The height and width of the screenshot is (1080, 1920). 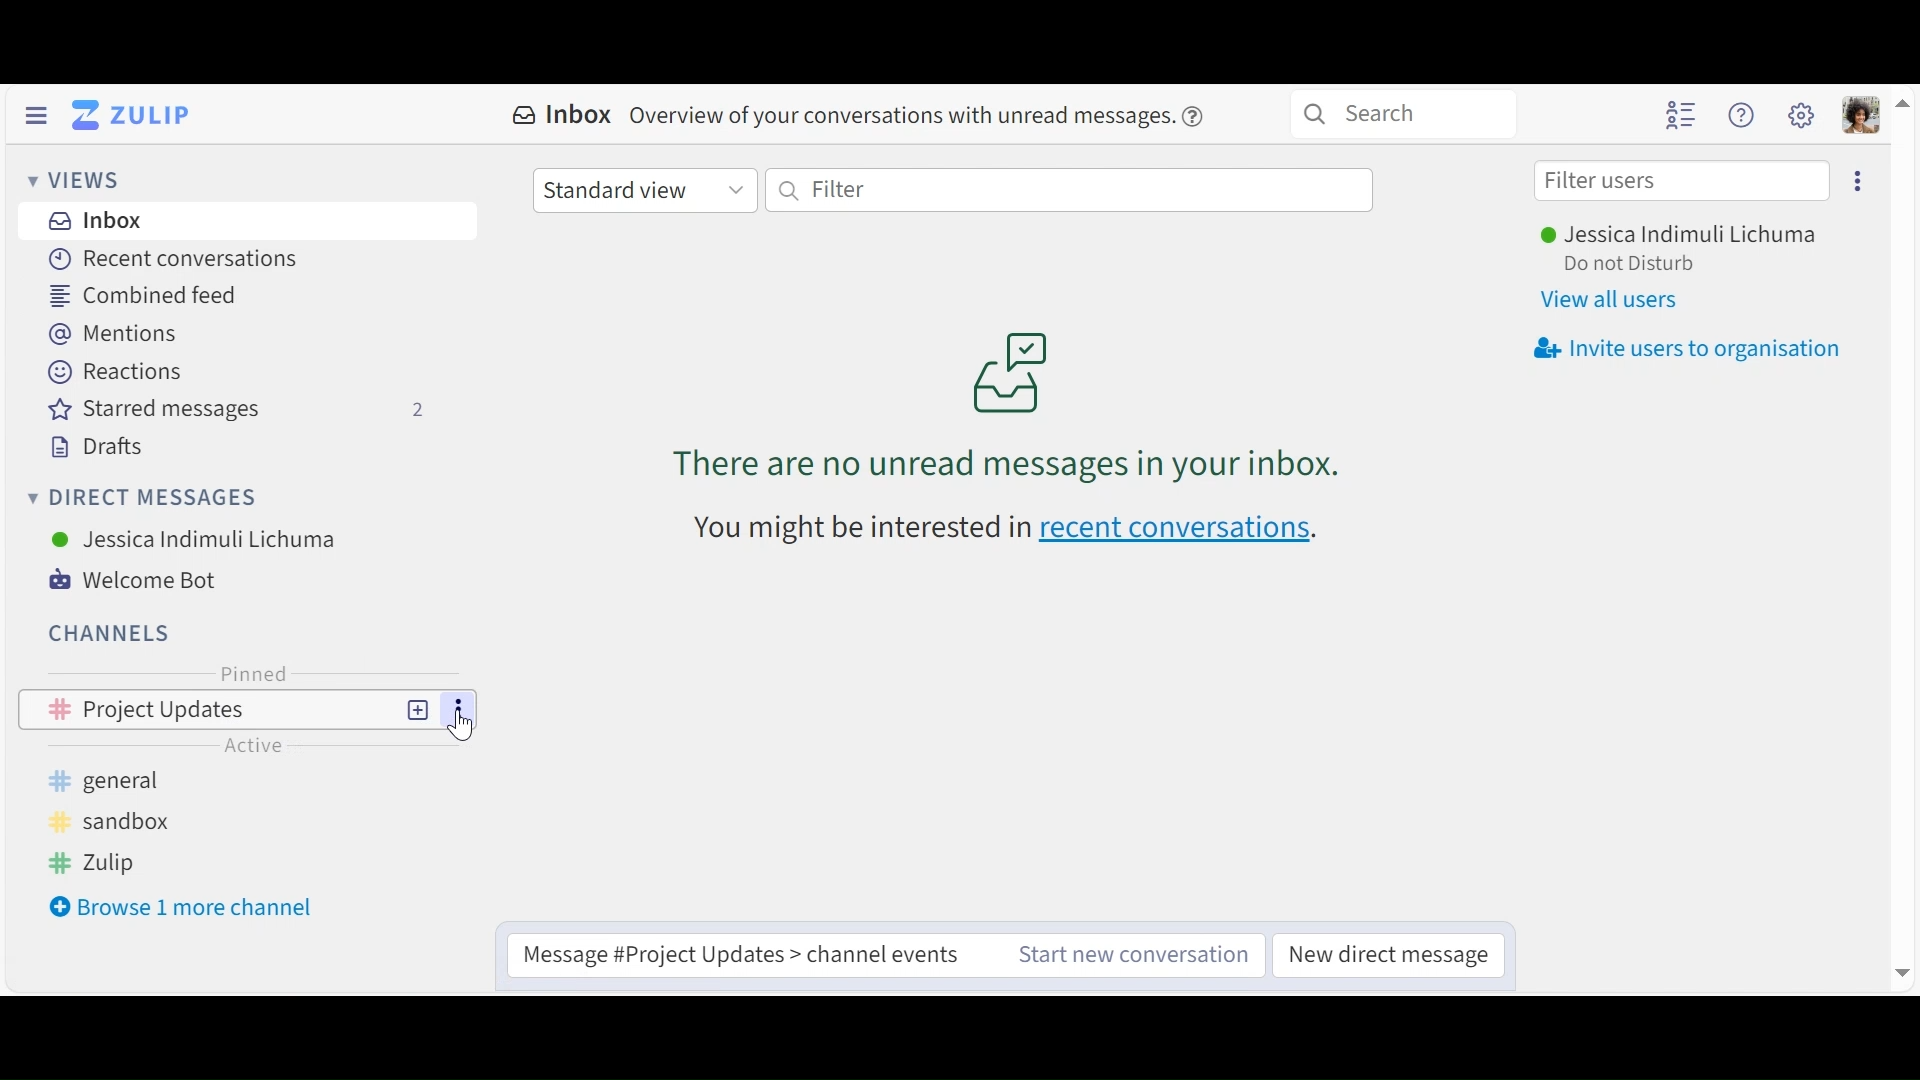 What do you see at coordinates (136, 114) in the screenshot?
I see `Go to Home View (Inbox)` at bounding box center [136, 114].